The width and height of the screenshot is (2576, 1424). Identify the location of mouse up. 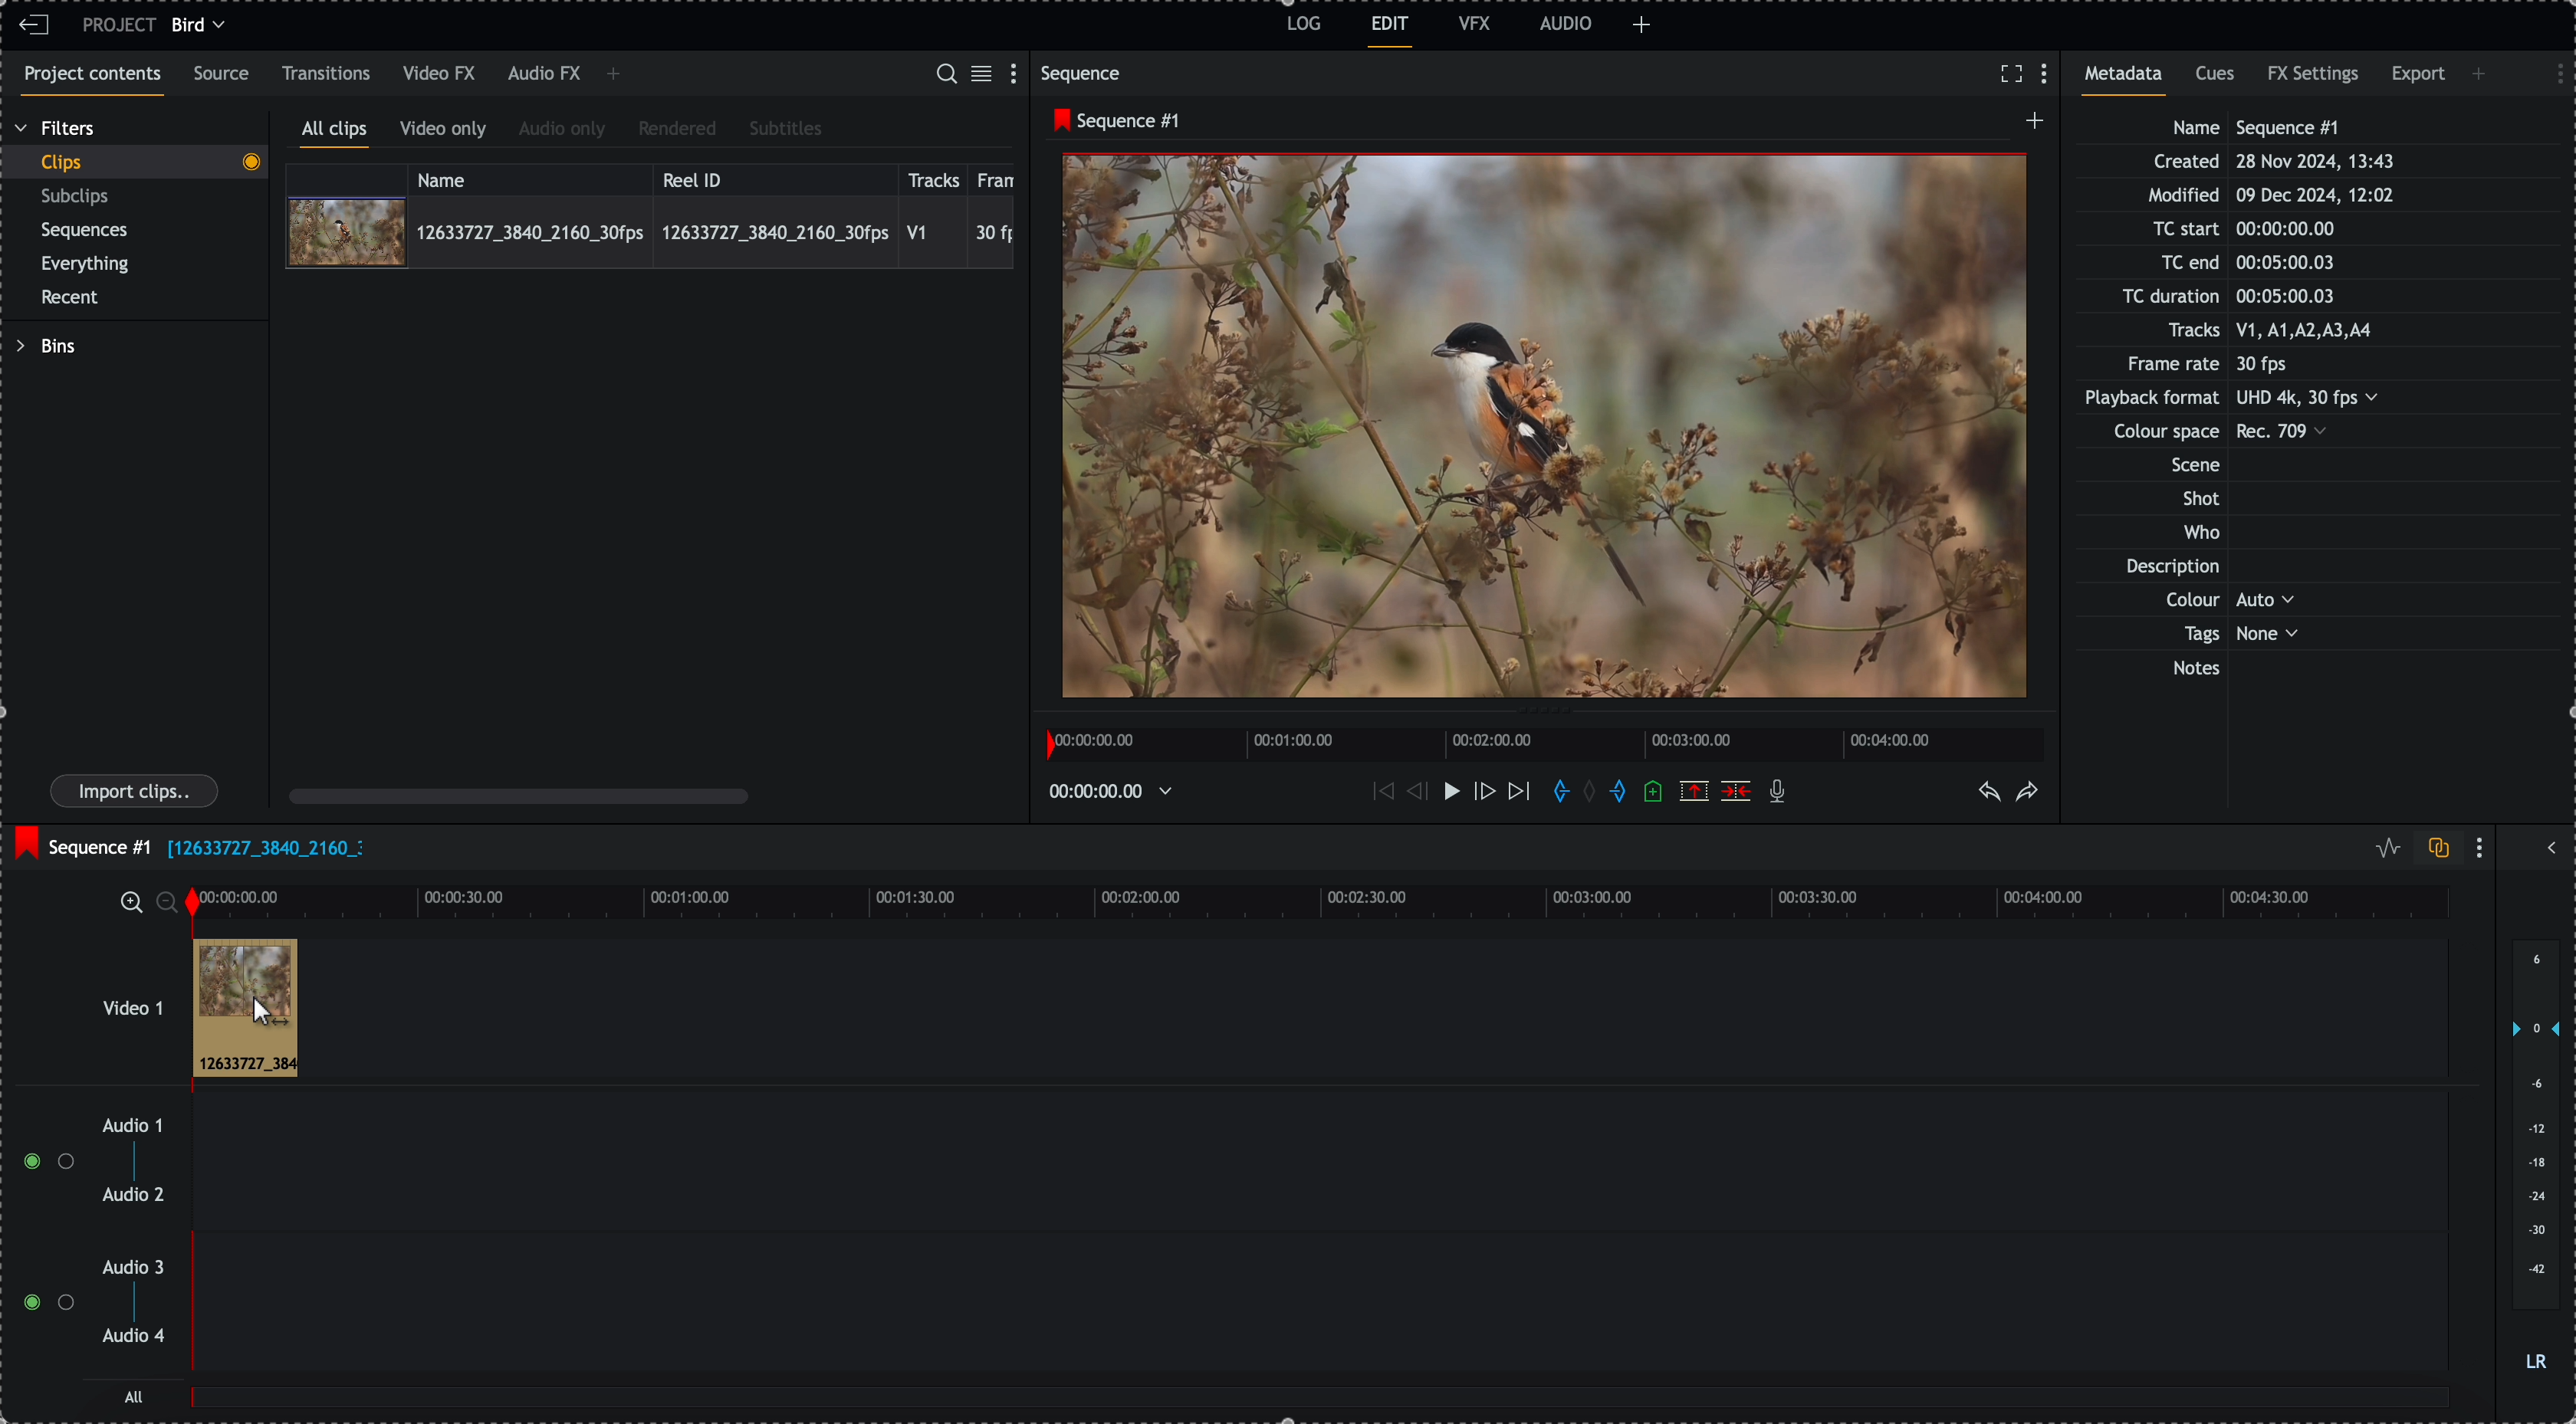
(227, 1009).